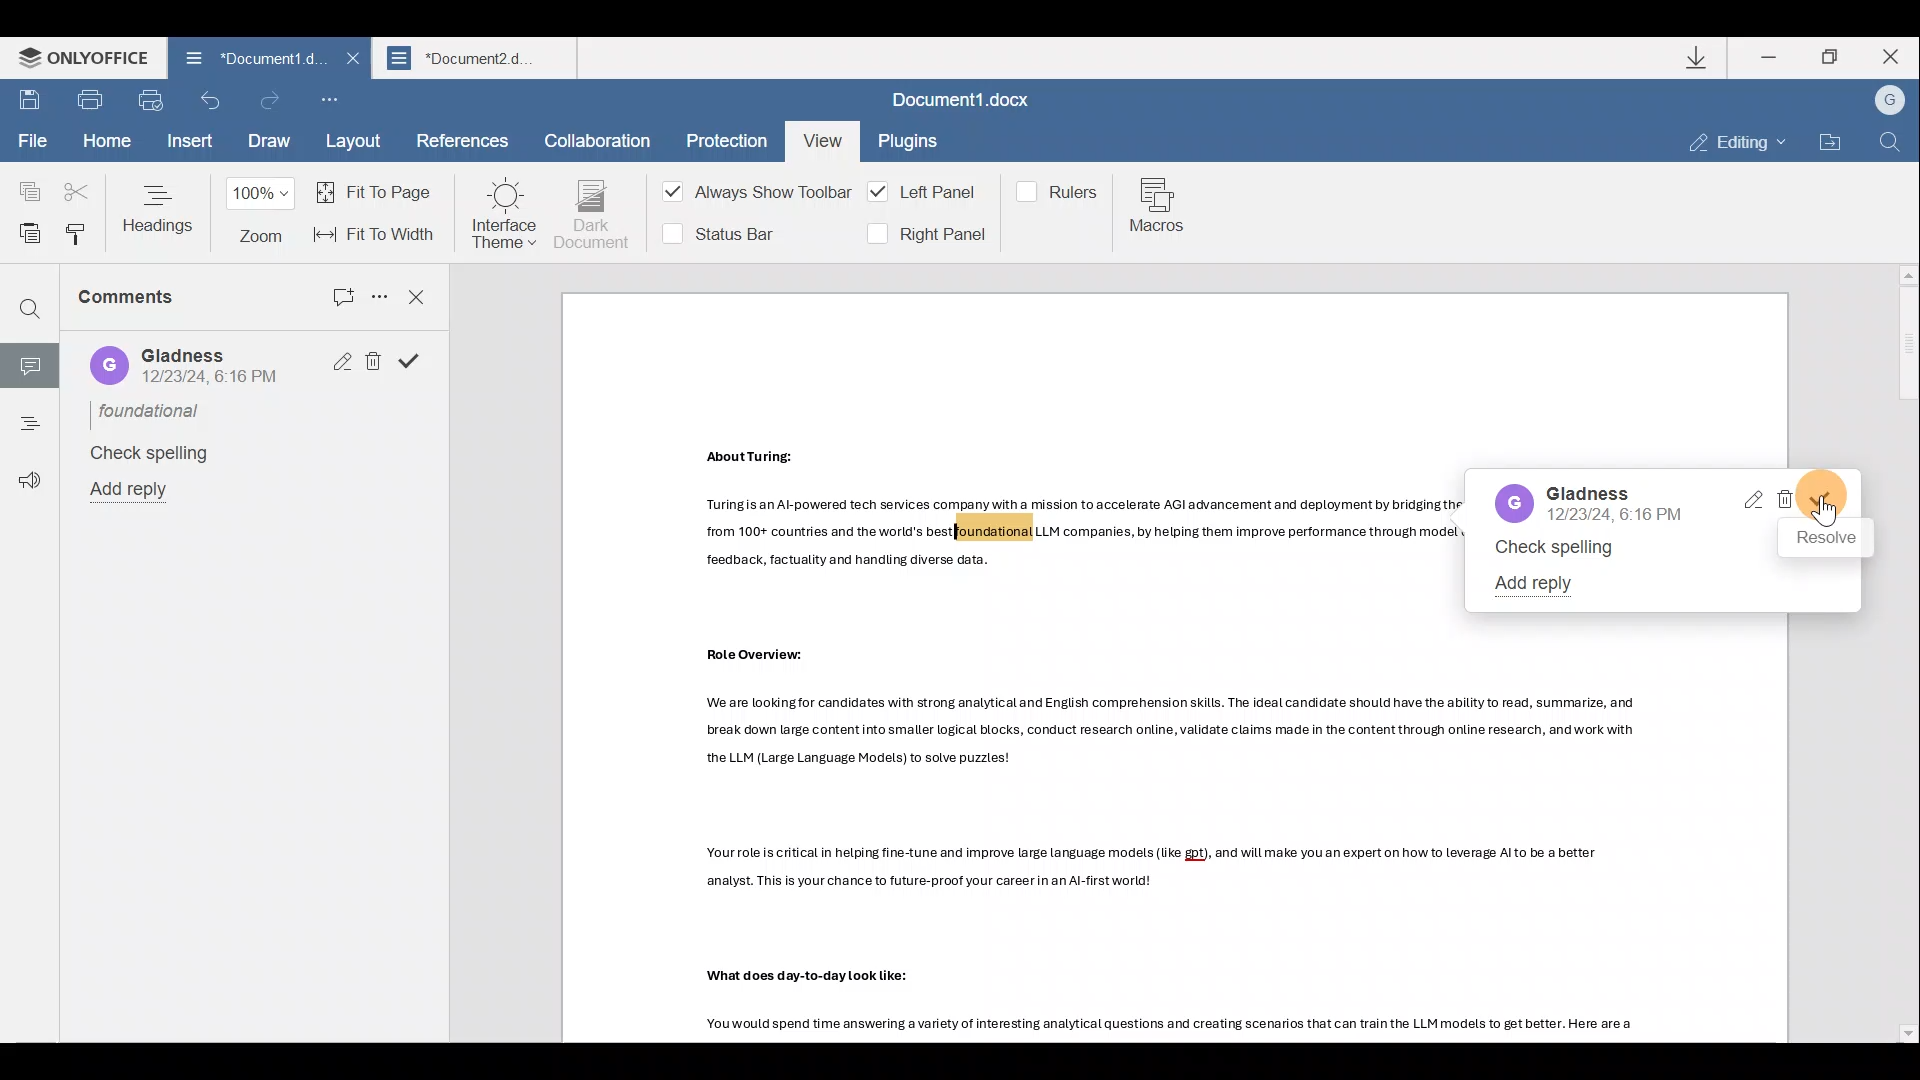  What do you see at coordinates (28, 417) in the screenshot?
I see `Headings` at bounding box center [28, 417].